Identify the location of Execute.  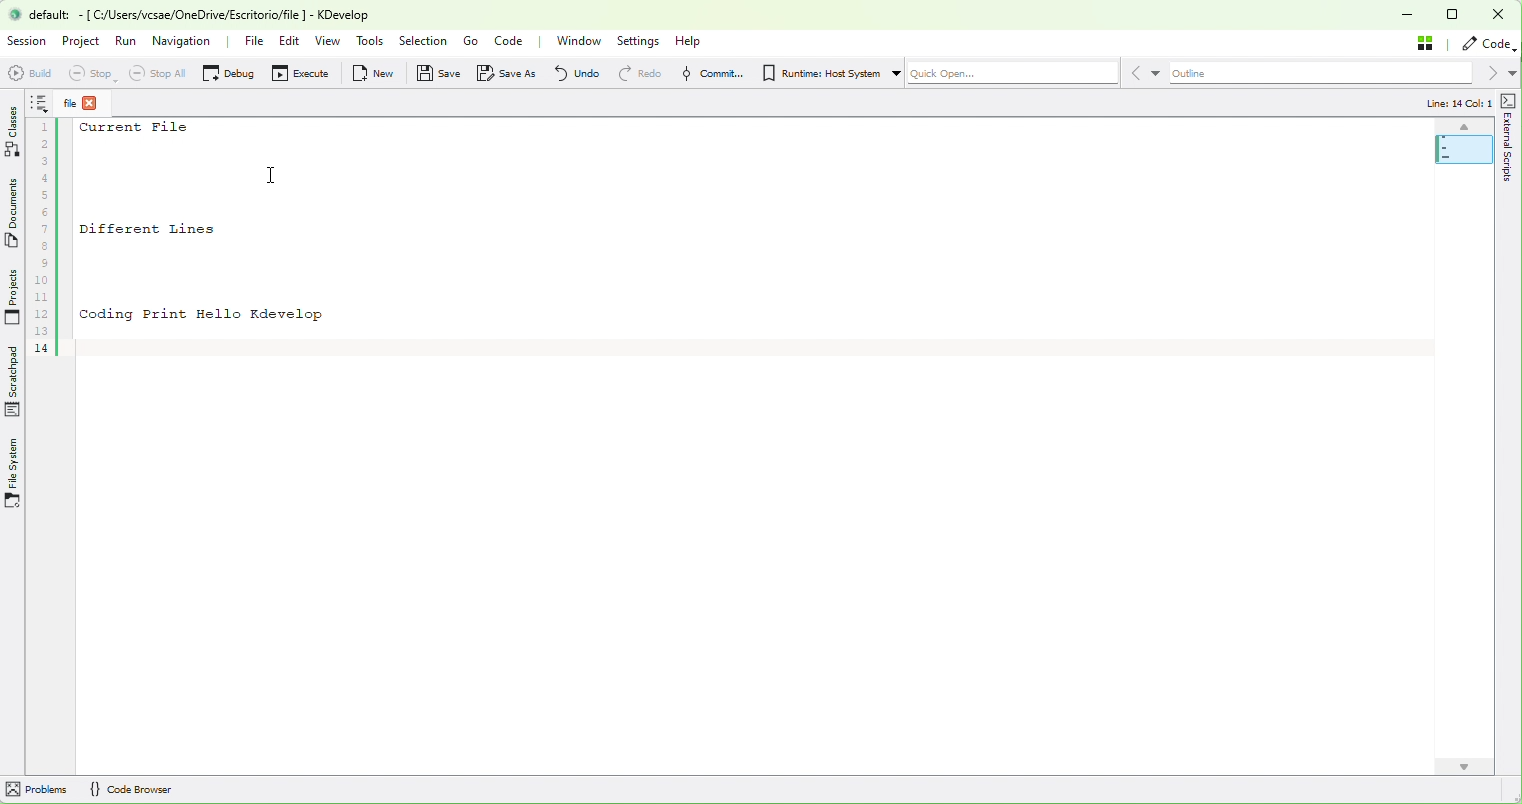
(296, 72).